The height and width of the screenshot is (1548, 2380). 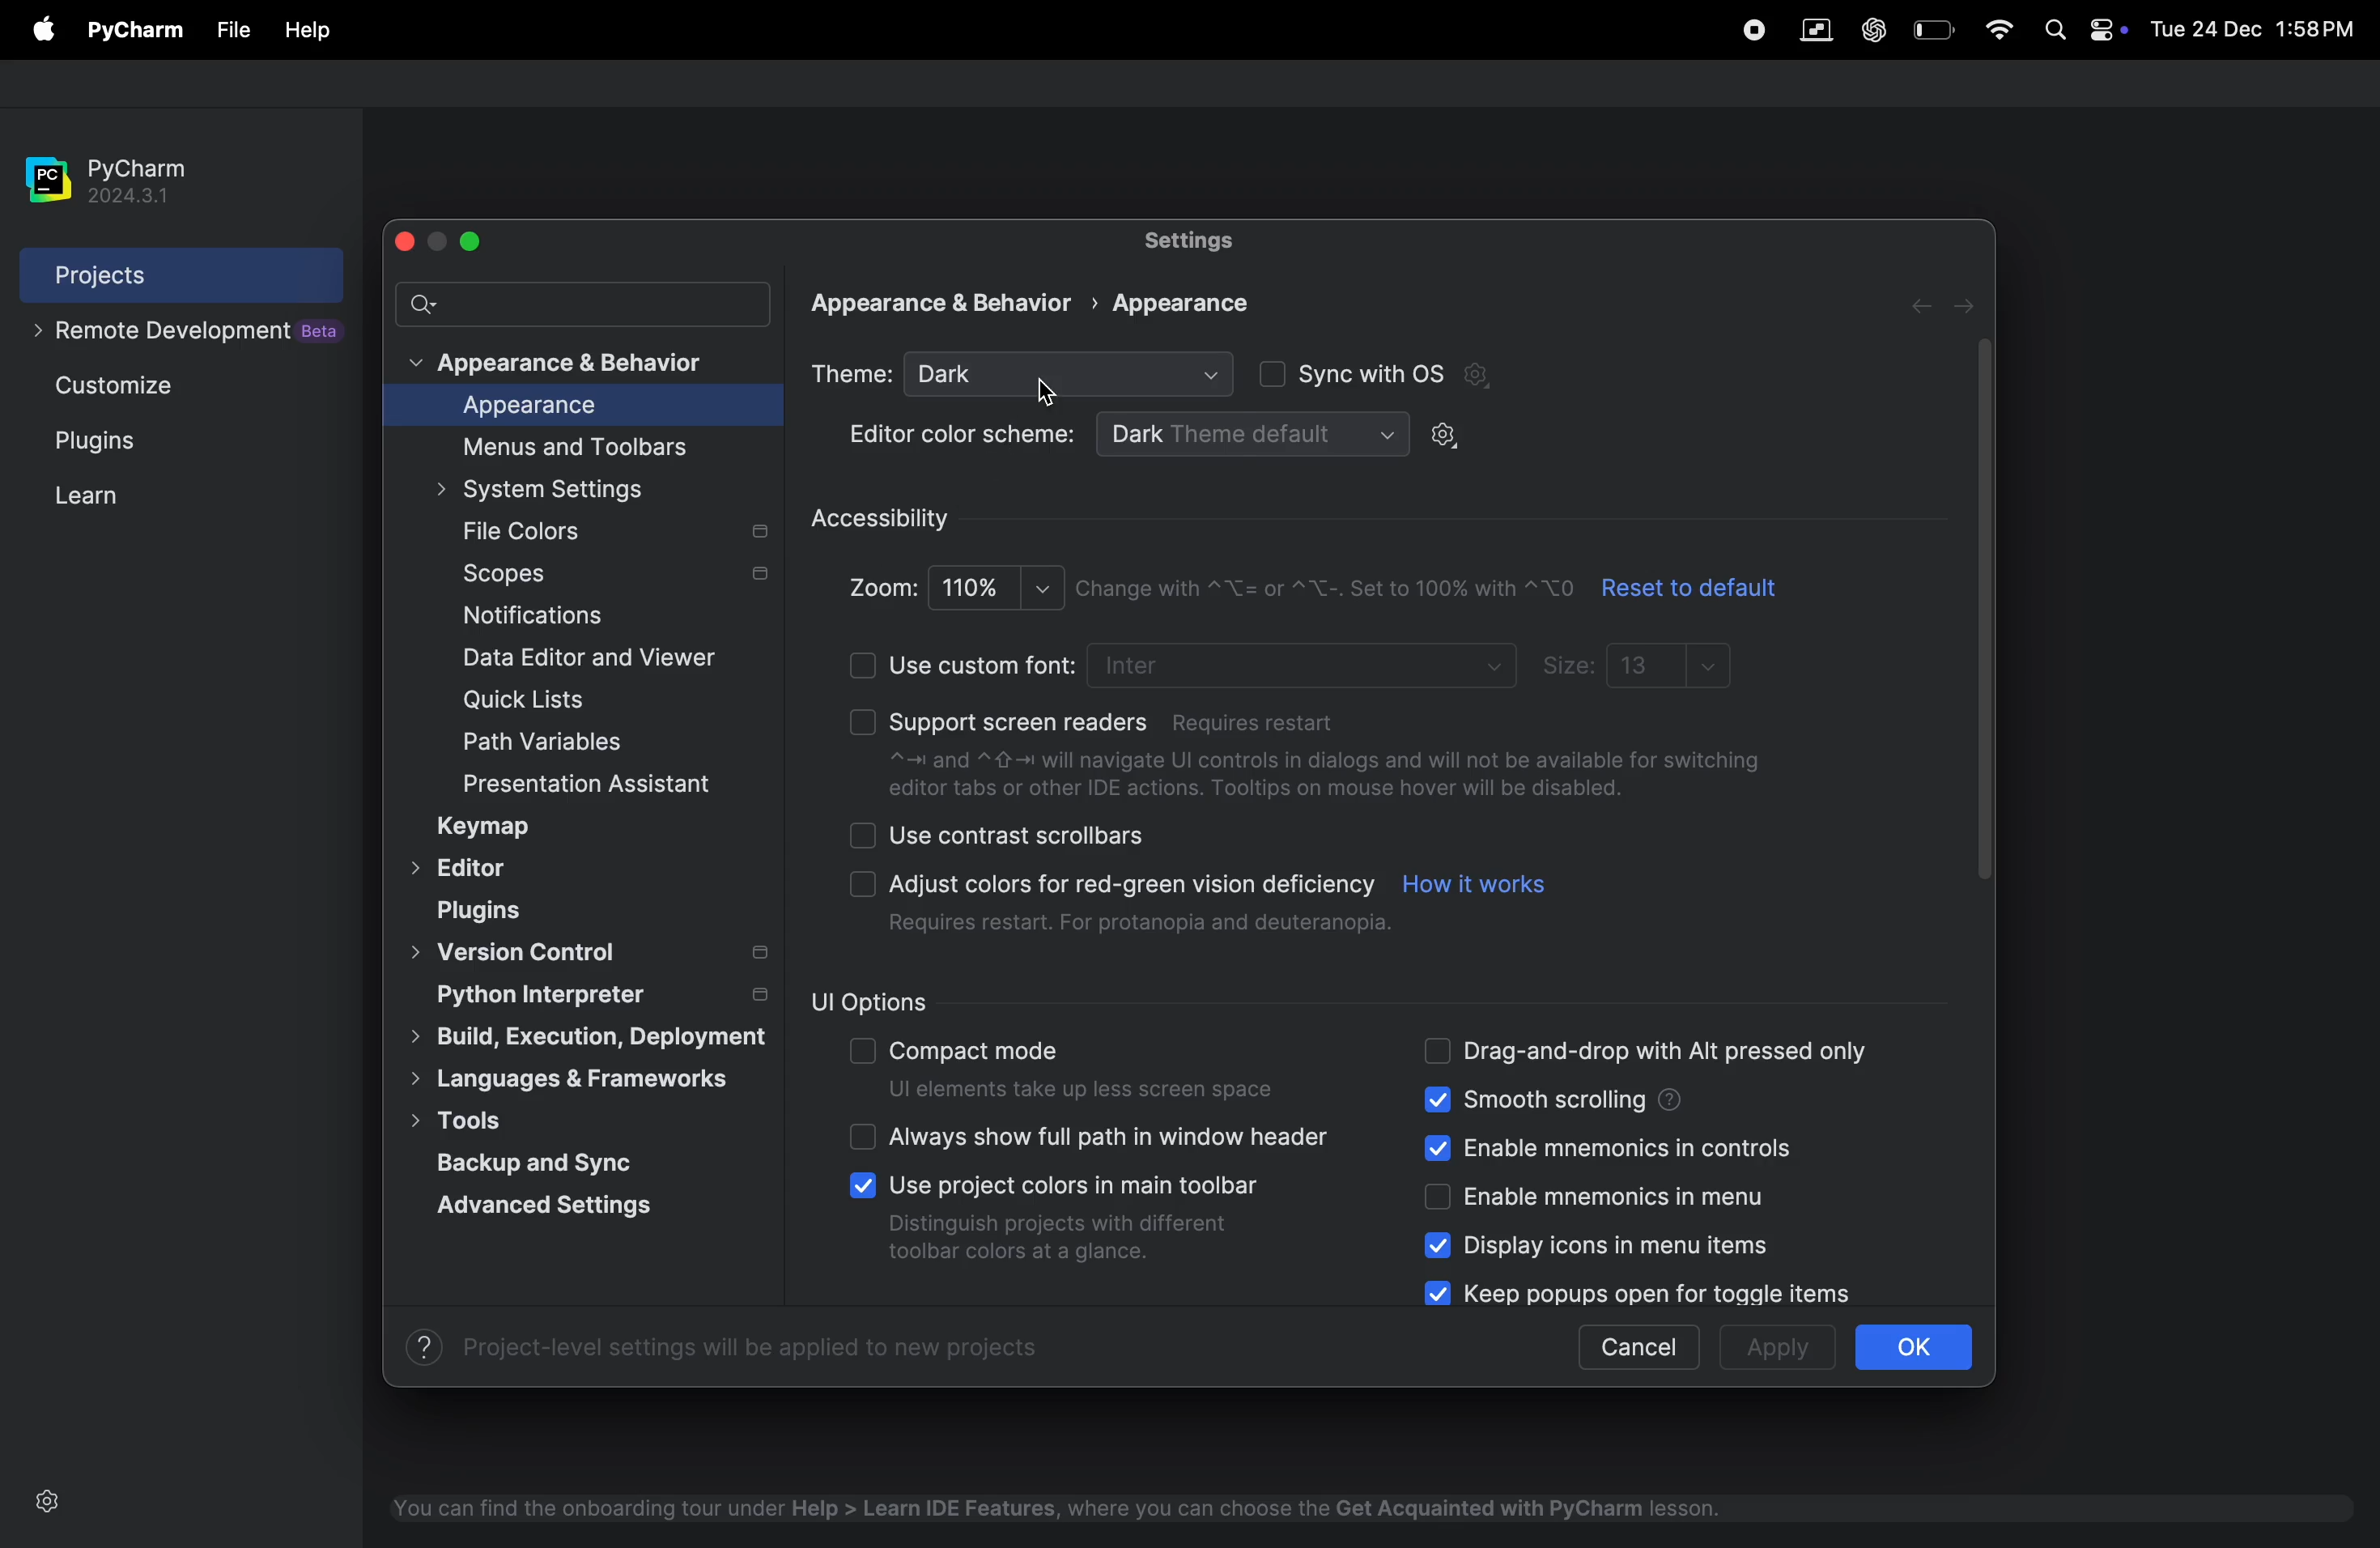 I want to click on menus and toolbars, so click(x=581, y=449).